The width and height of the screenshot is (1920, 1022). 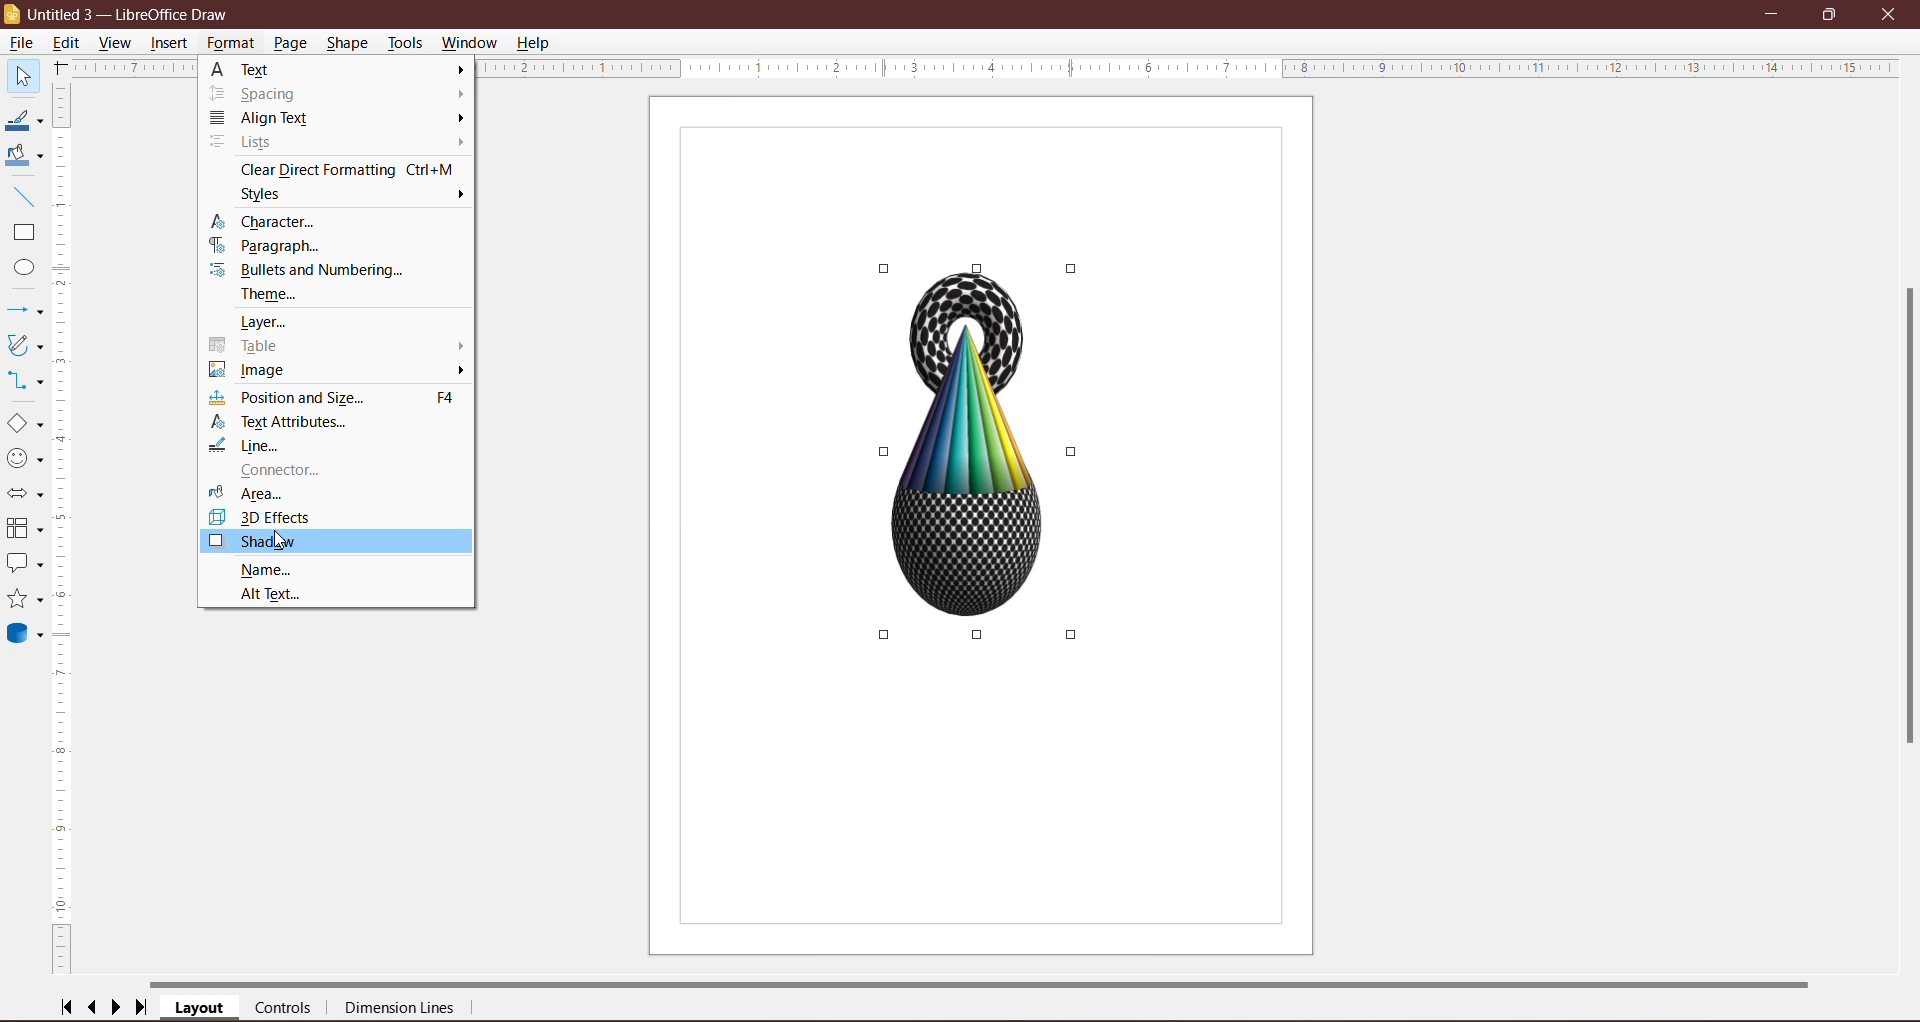 What do you see at coordinates (249, 445) in the screenshot?
I see `Line` at bounding box center [249, 445].